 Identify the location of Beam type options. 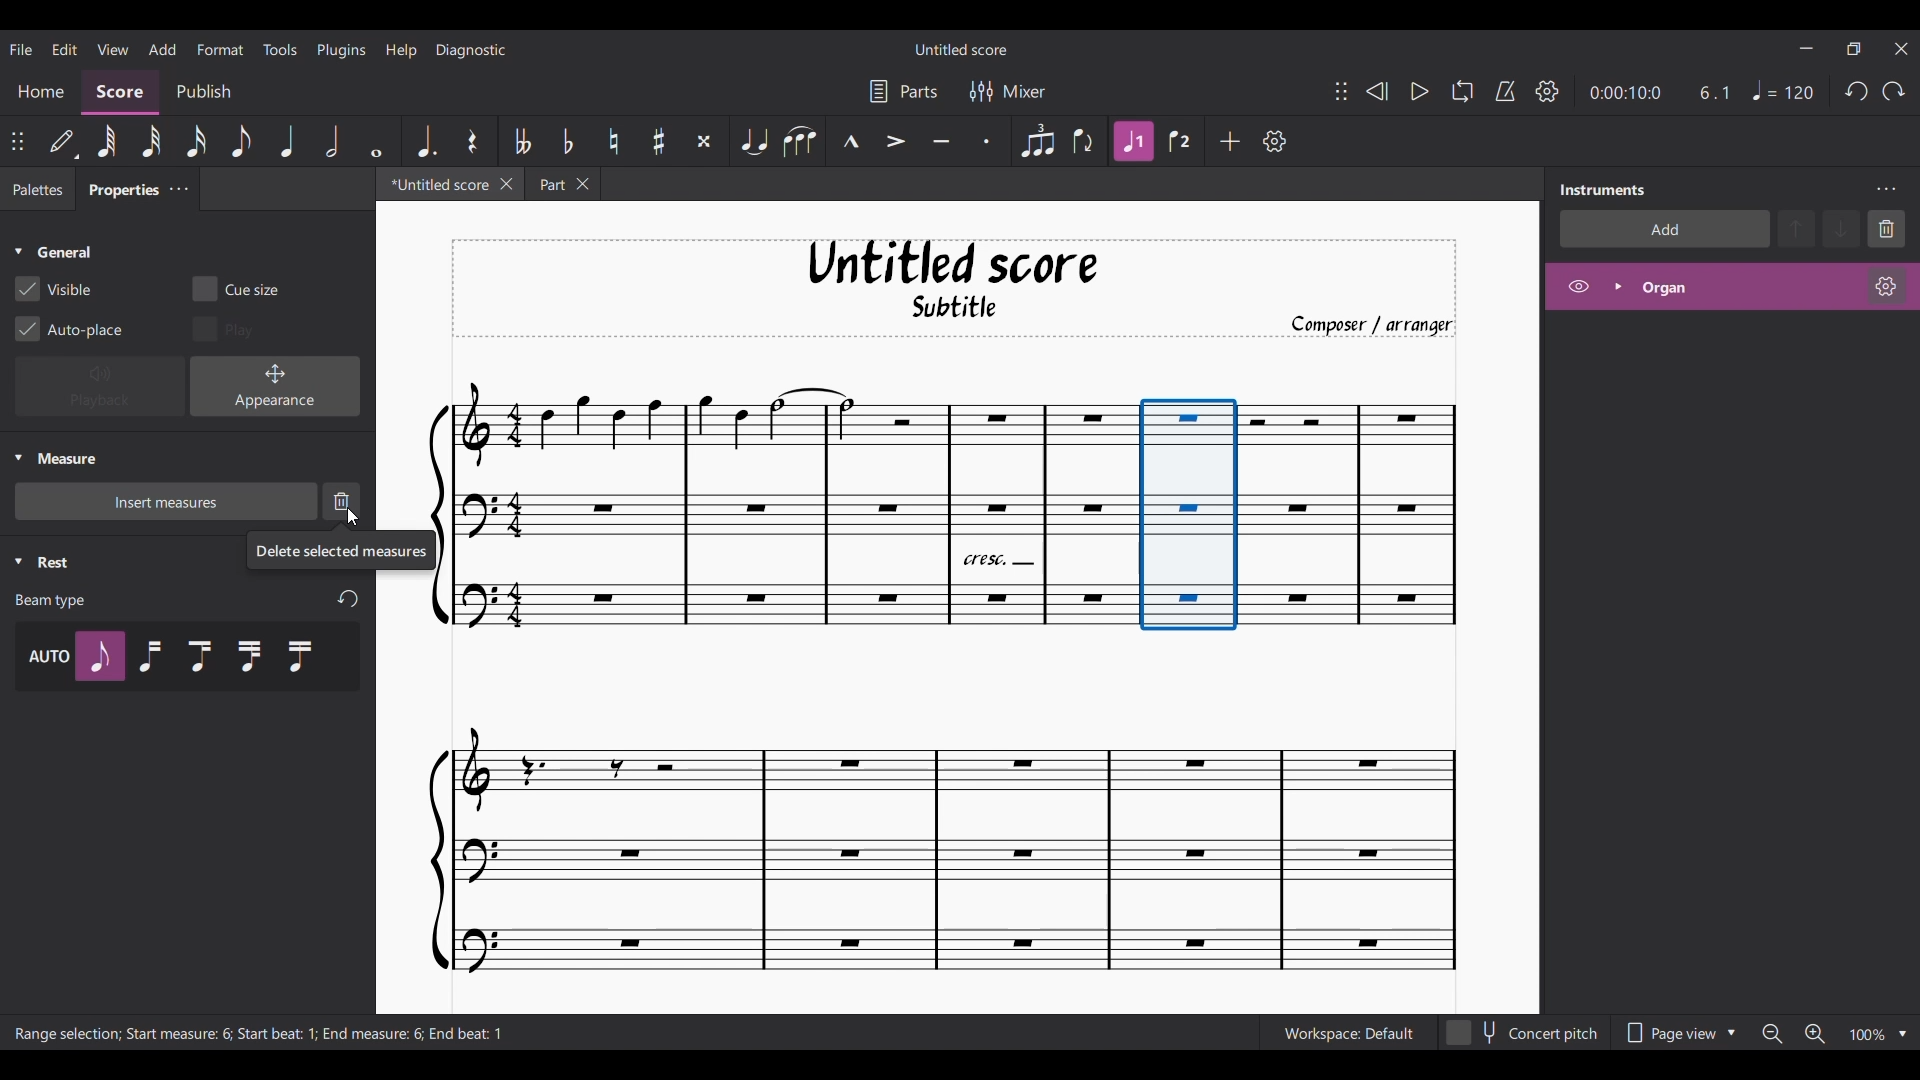
(189, 657).